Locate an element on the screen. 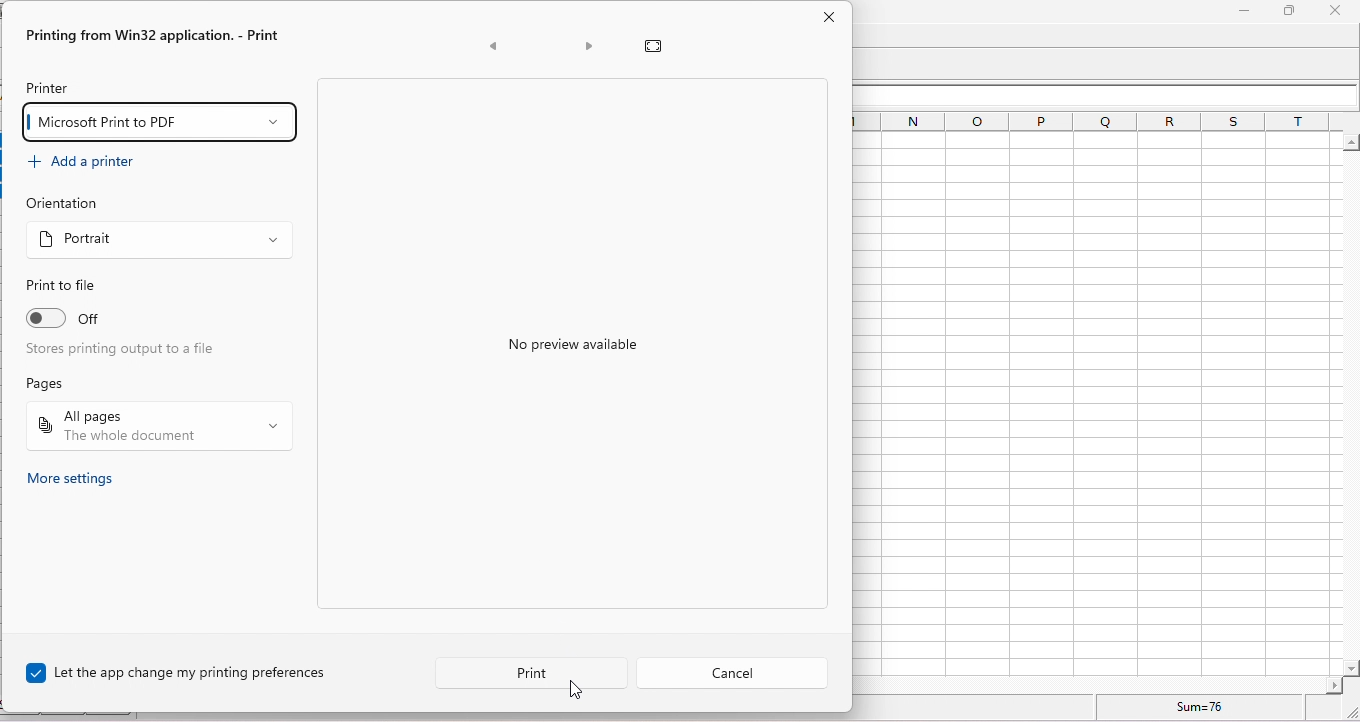  minimize is located at coordinates (1241, 14).